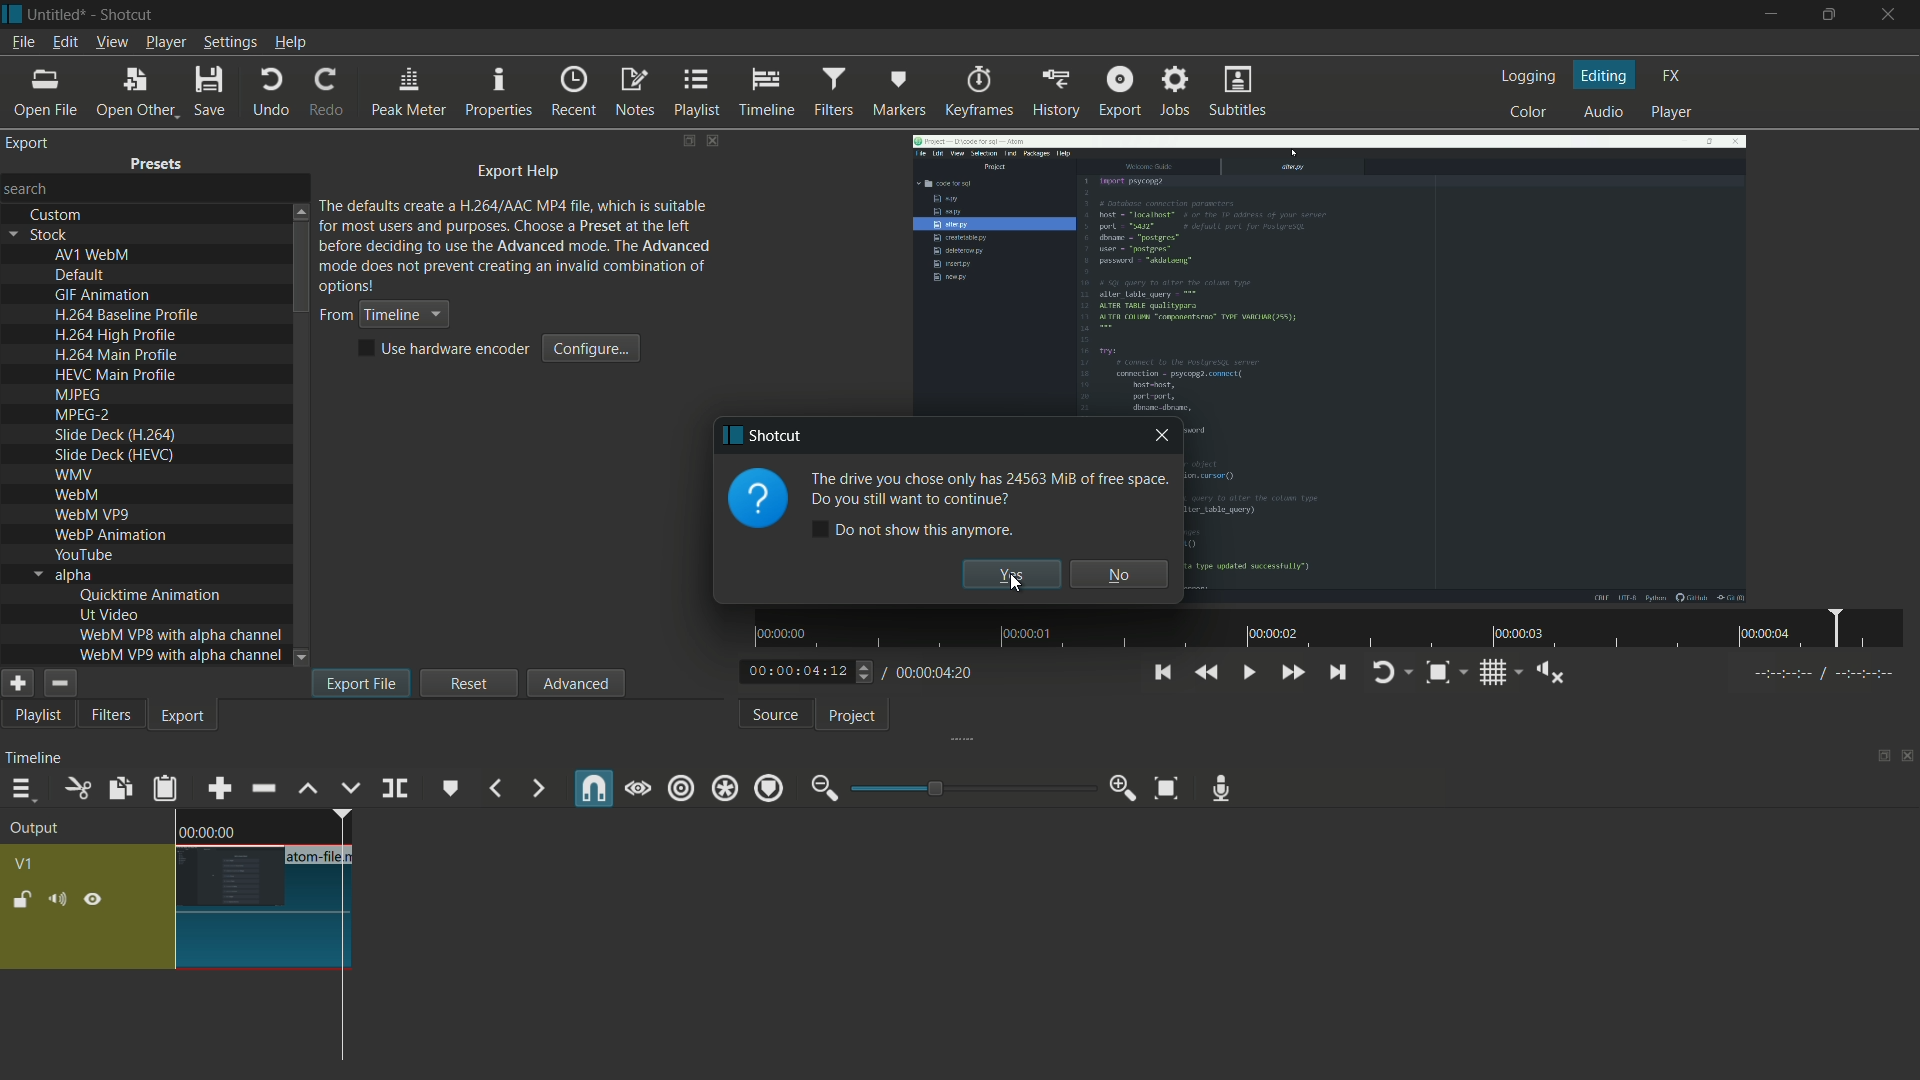 This screenshot has width=1920, height=1080. Describe the element at coordinates (301, 270) in the screenshot. I see `scroll bar` at that location.